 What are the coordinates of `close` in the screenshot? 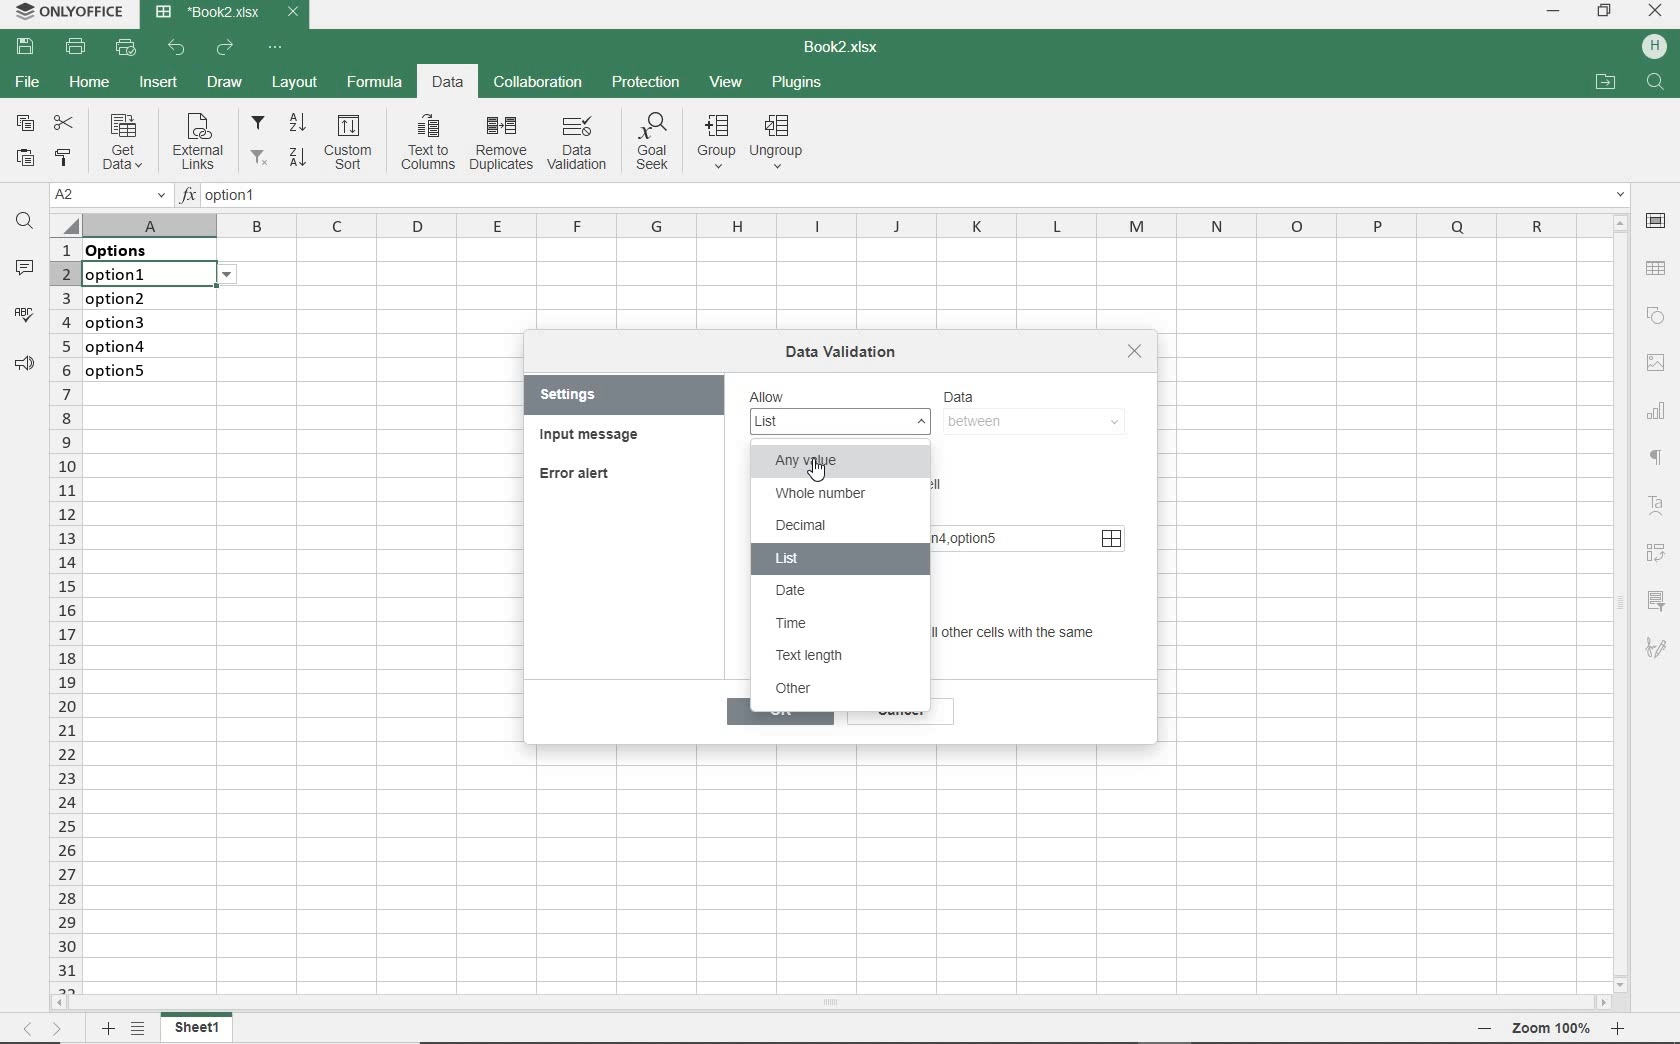 It's located at (1135, 351).